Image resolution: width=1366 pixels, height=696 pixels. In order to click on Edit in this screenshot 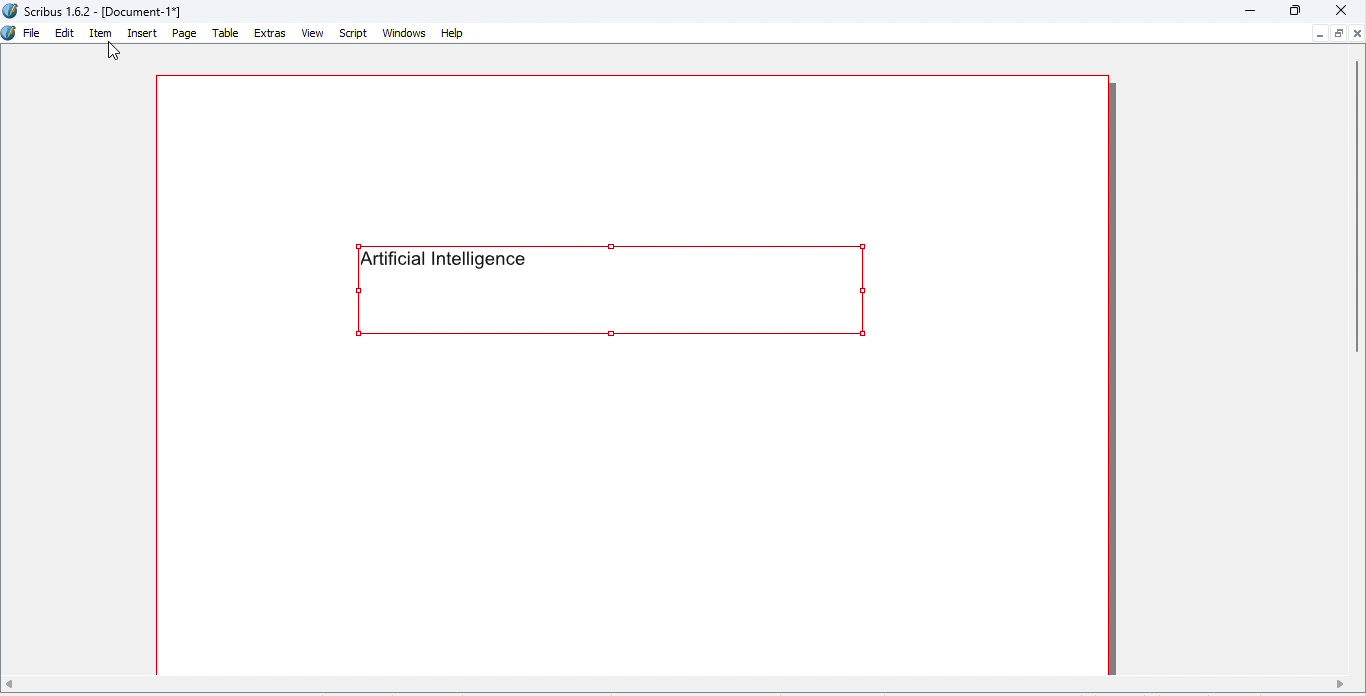, I will do `click(62, 34)`.